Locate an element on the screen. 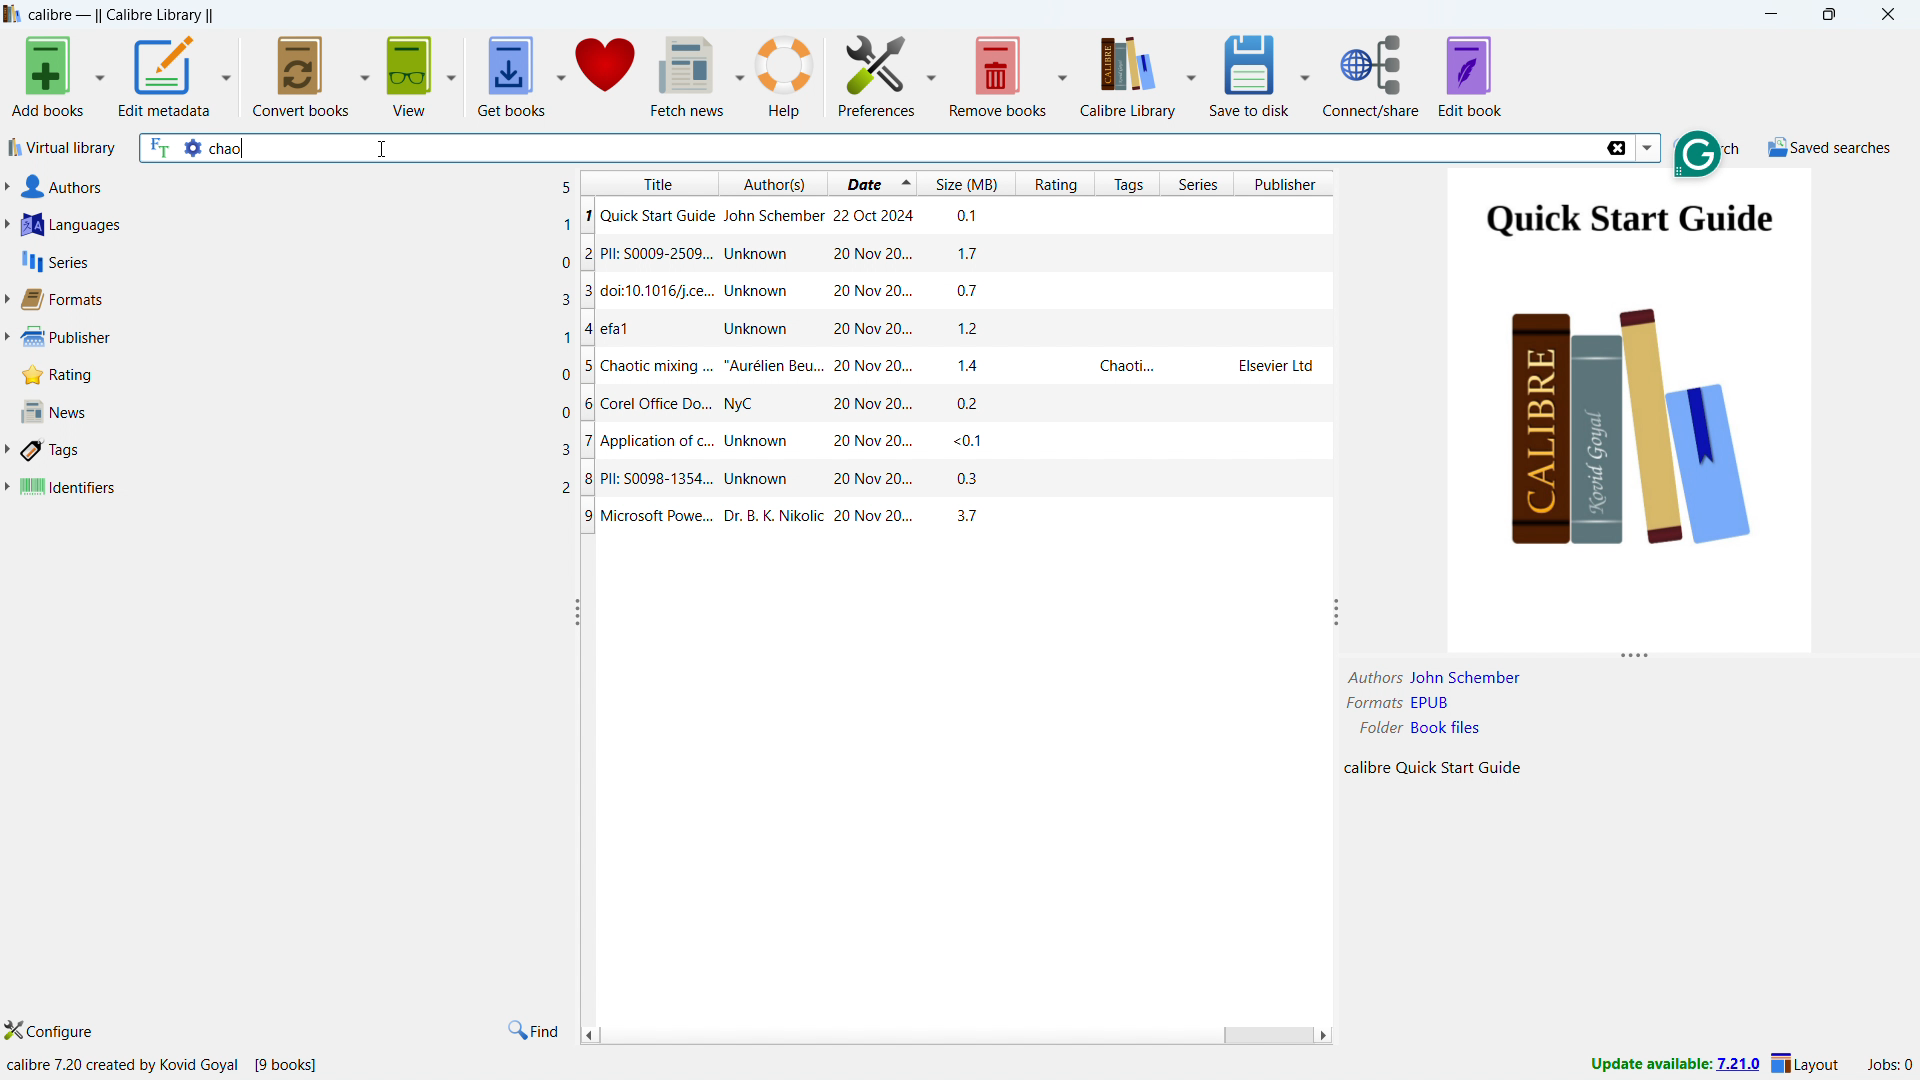 The height and width of the screenshot is (1080, 1920). search history is located at coordinates (1647, 147).